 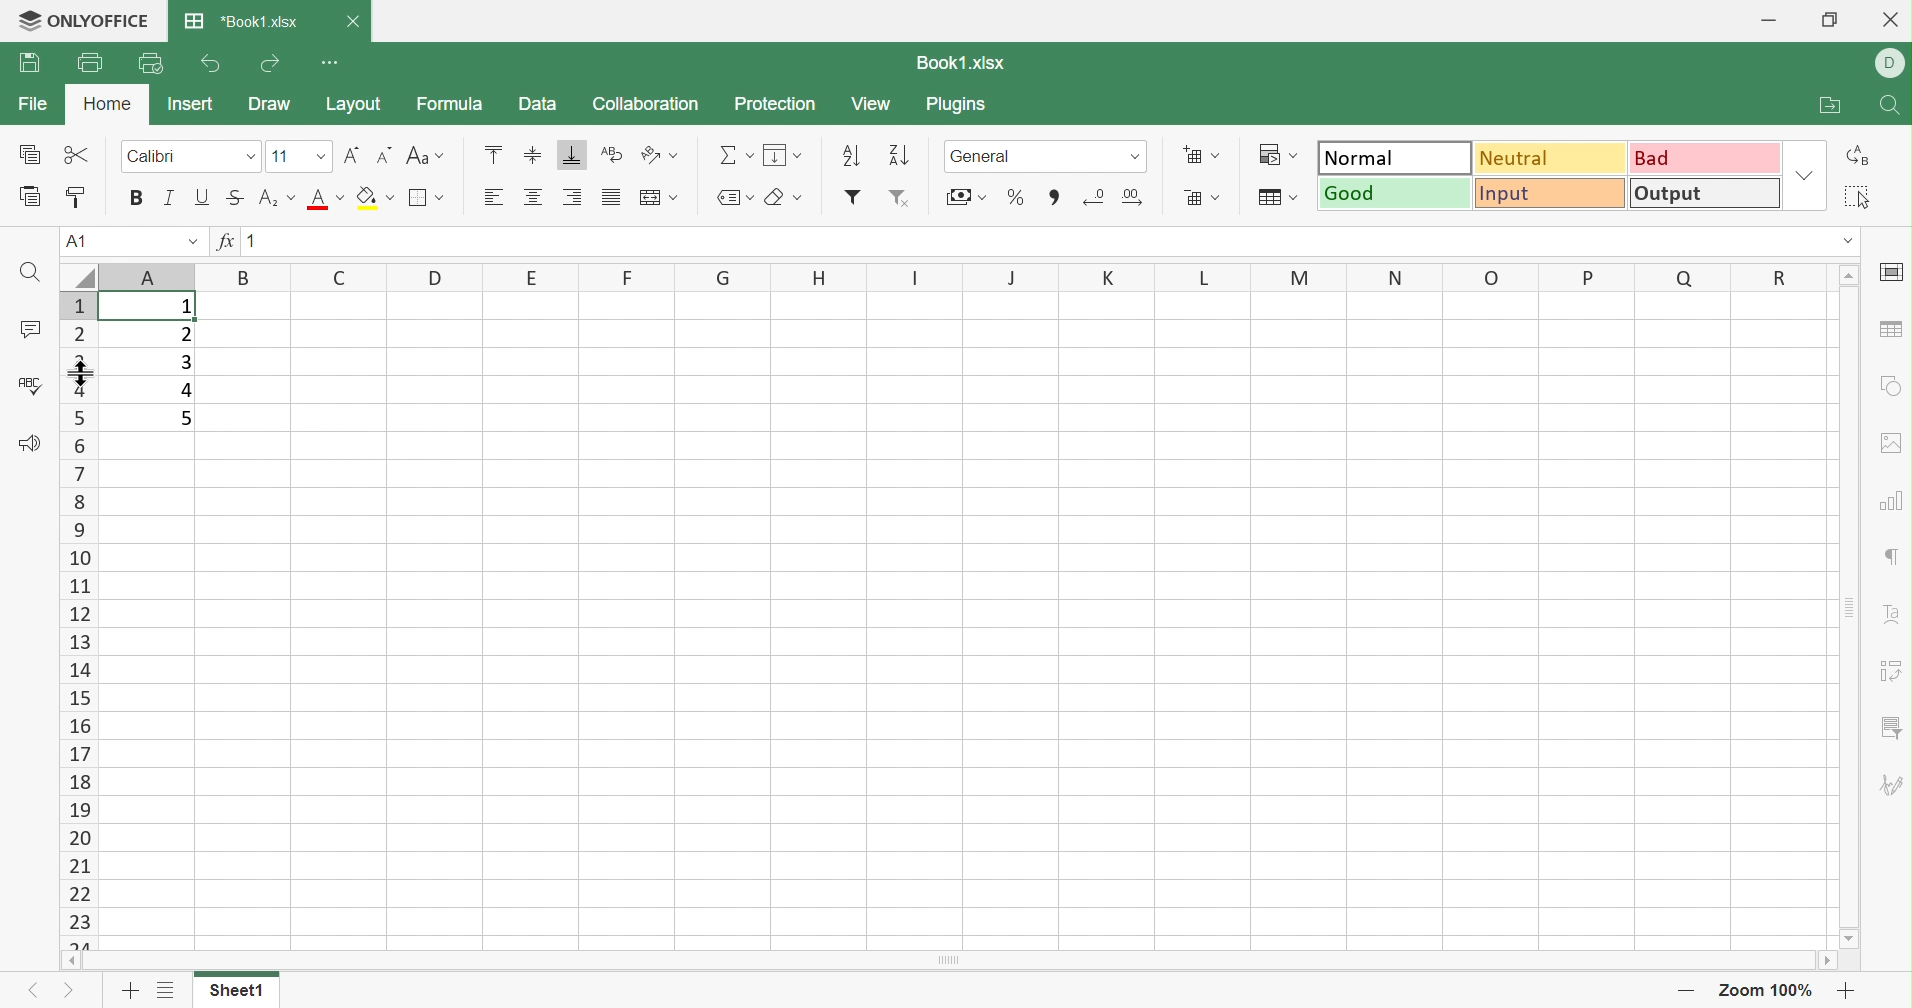 I want to click on Drop Down, so click(x=443, y=156).